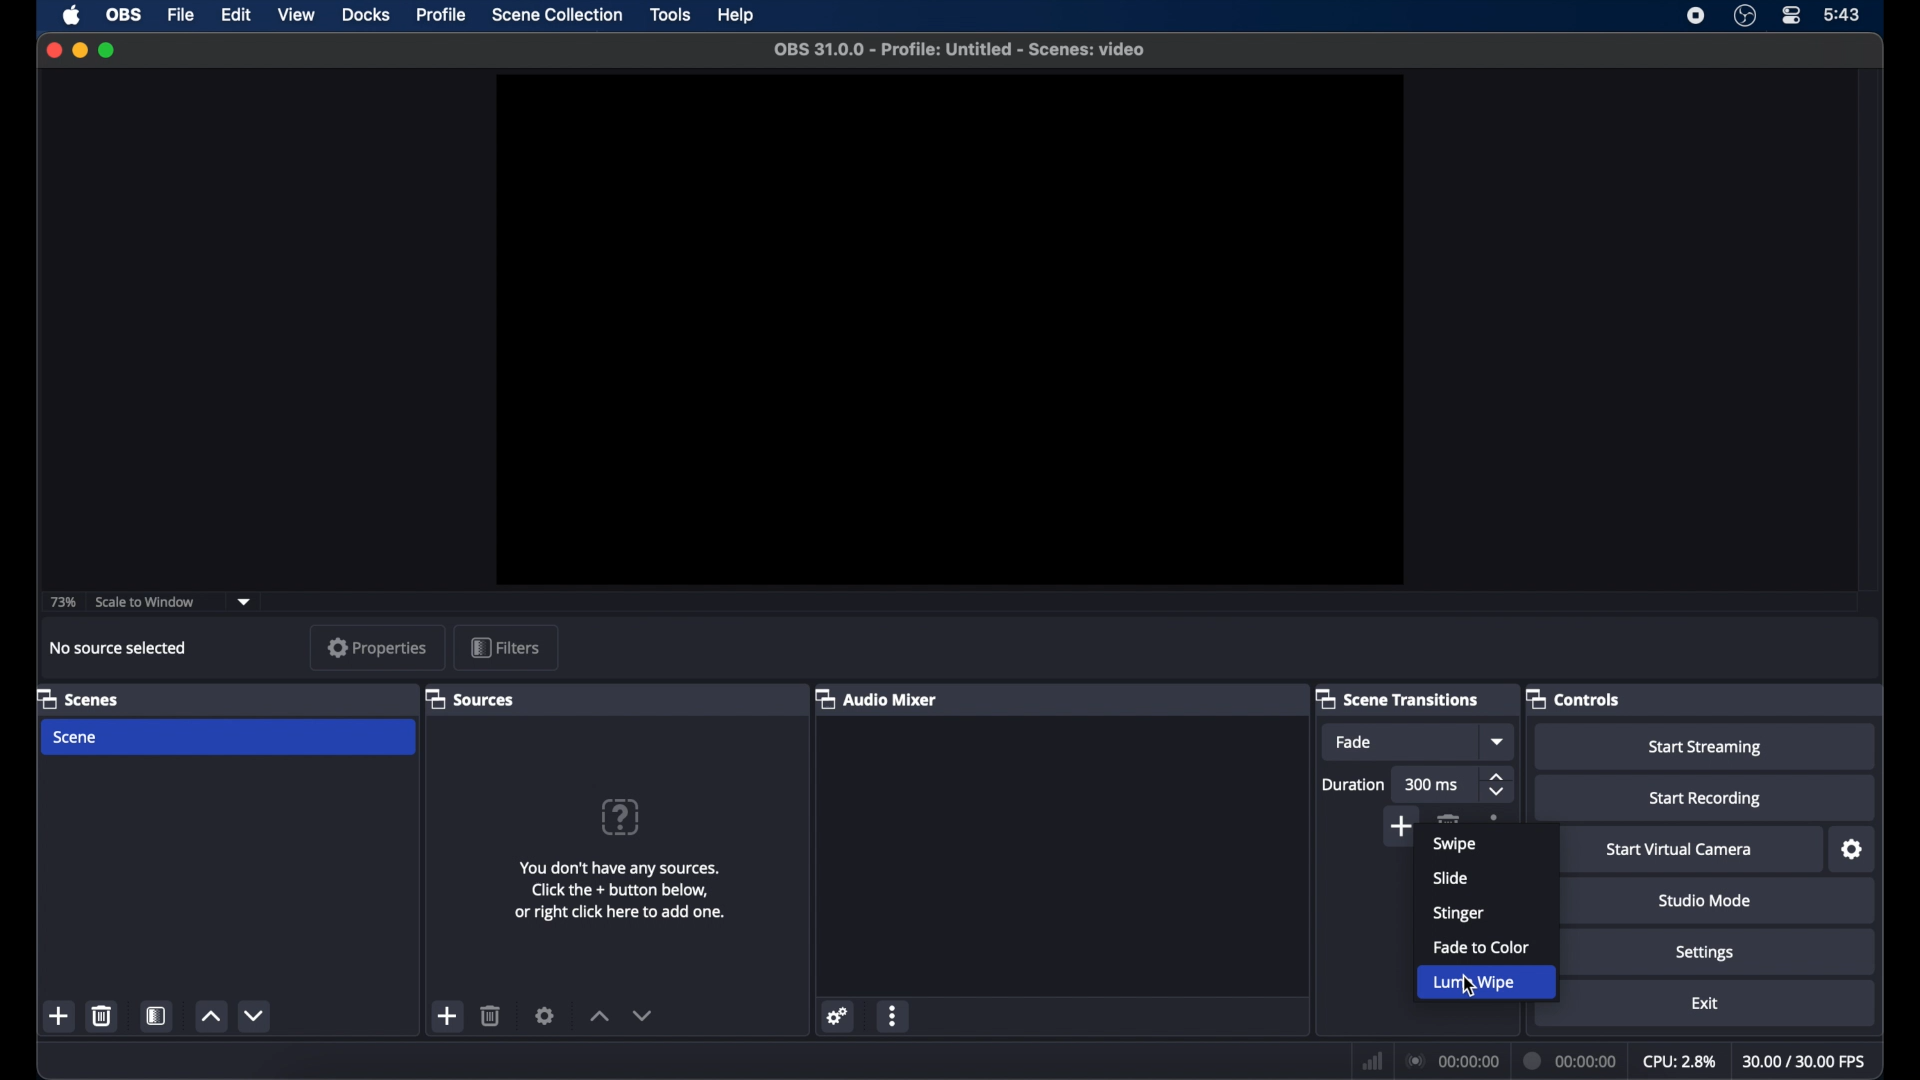 The width and height of the screenshot is (1920, 1080). What do you see at coordinates (247, 600) in the screenshot?
I see `dropdown` at bounding box center [247, 600].